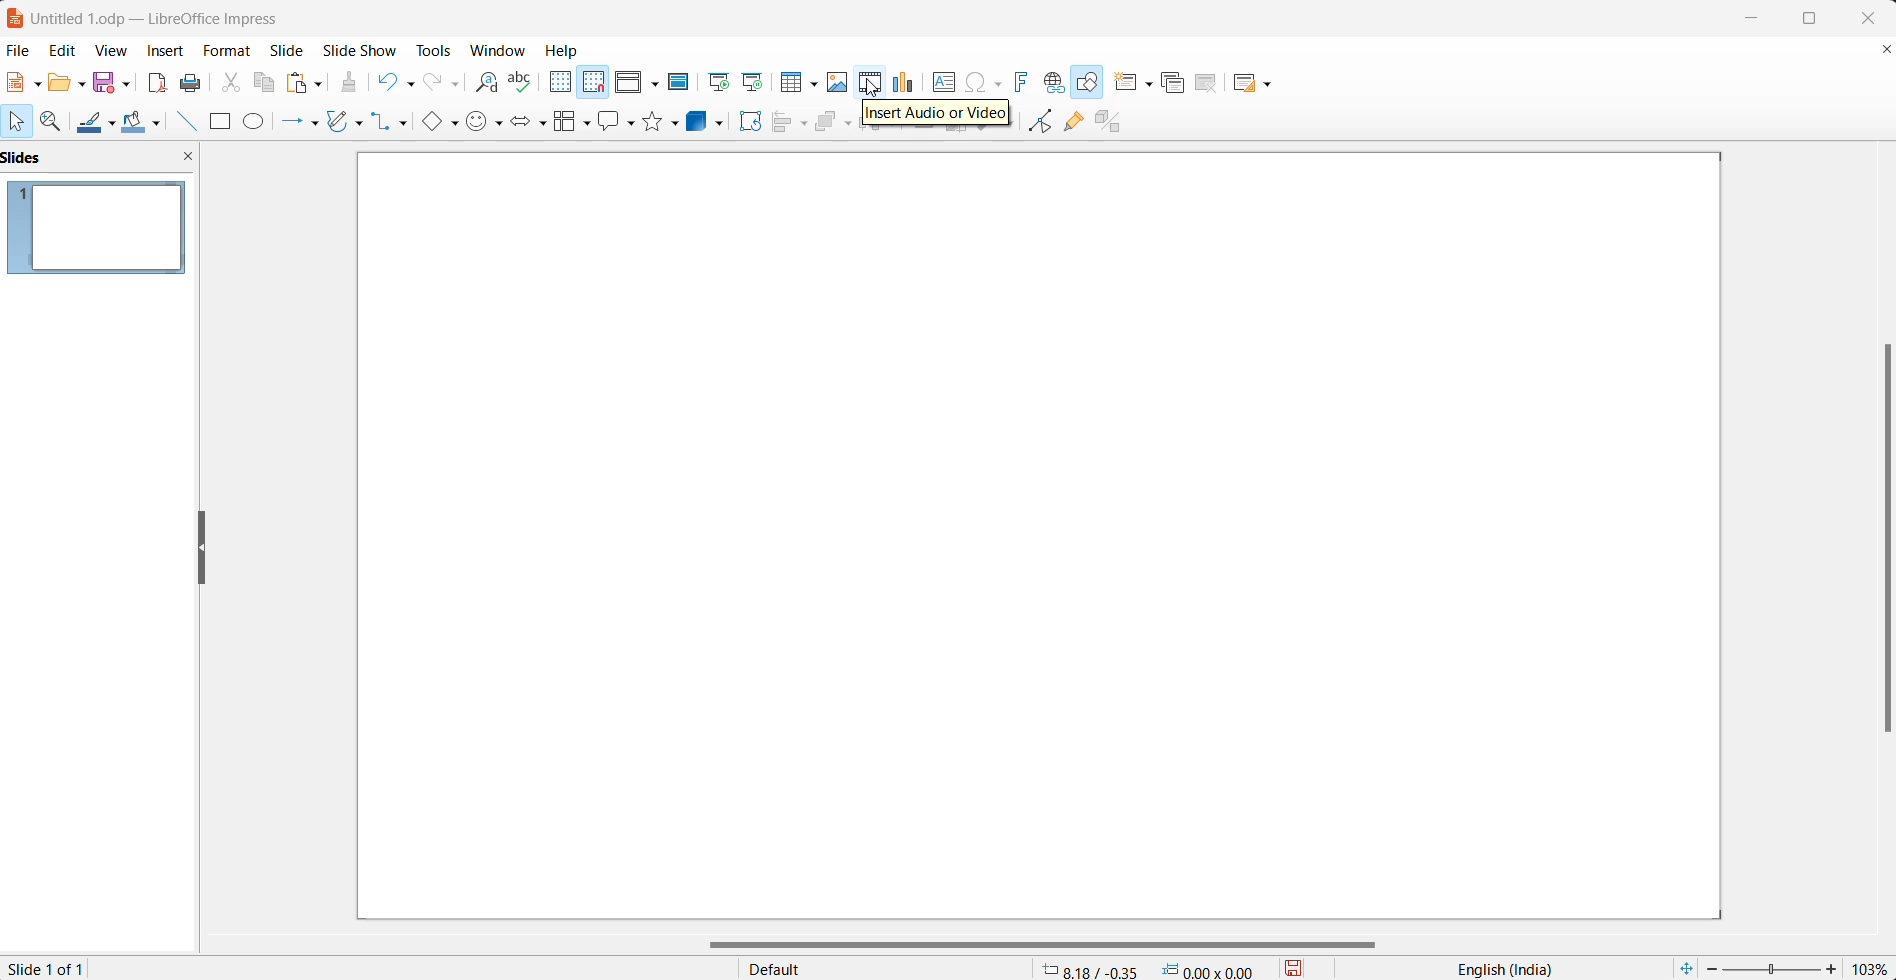 This screenshot has width=1896, height=980. What do you see at coordinates (1055, 81) in the screenshot?
I see `insert hyperlink` at bounding box center [1055, 81].